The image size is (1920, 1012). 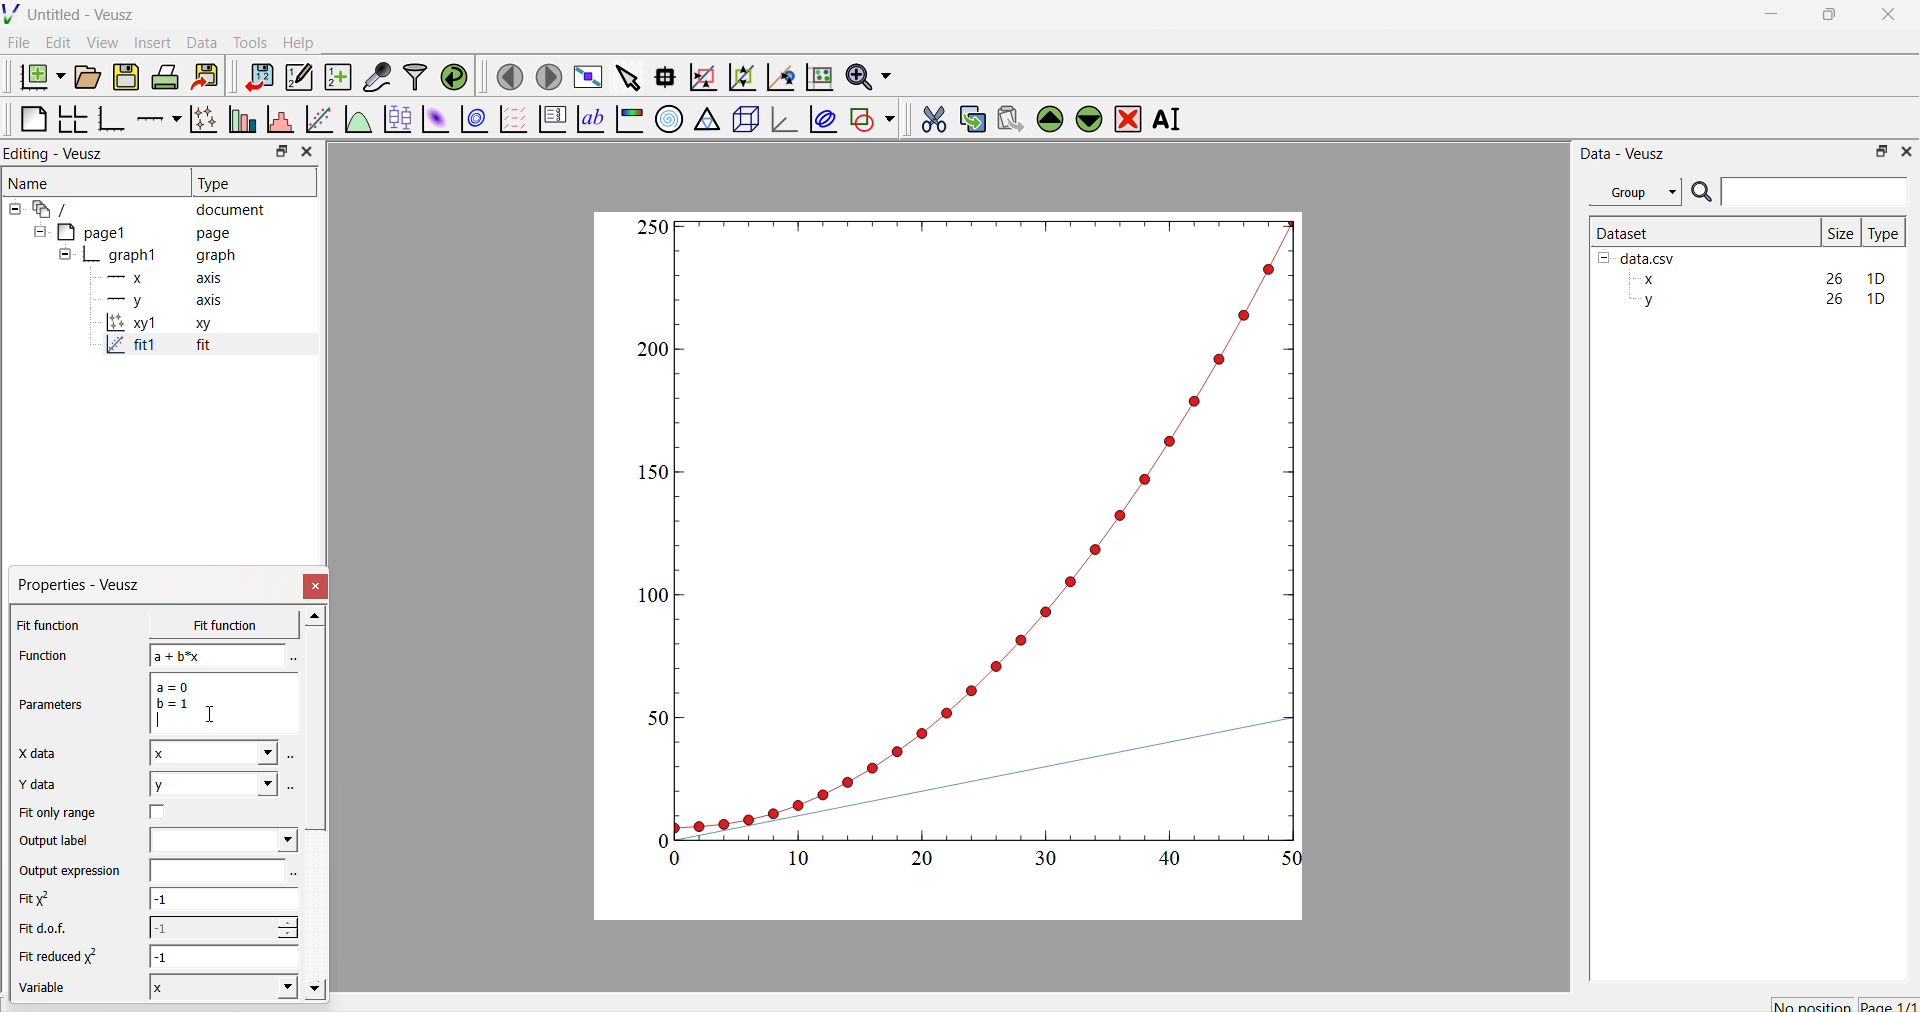 What do you see at coordinates (967, 117) in the screenshot?
I see `Copy` at bounding box center [967, 117].